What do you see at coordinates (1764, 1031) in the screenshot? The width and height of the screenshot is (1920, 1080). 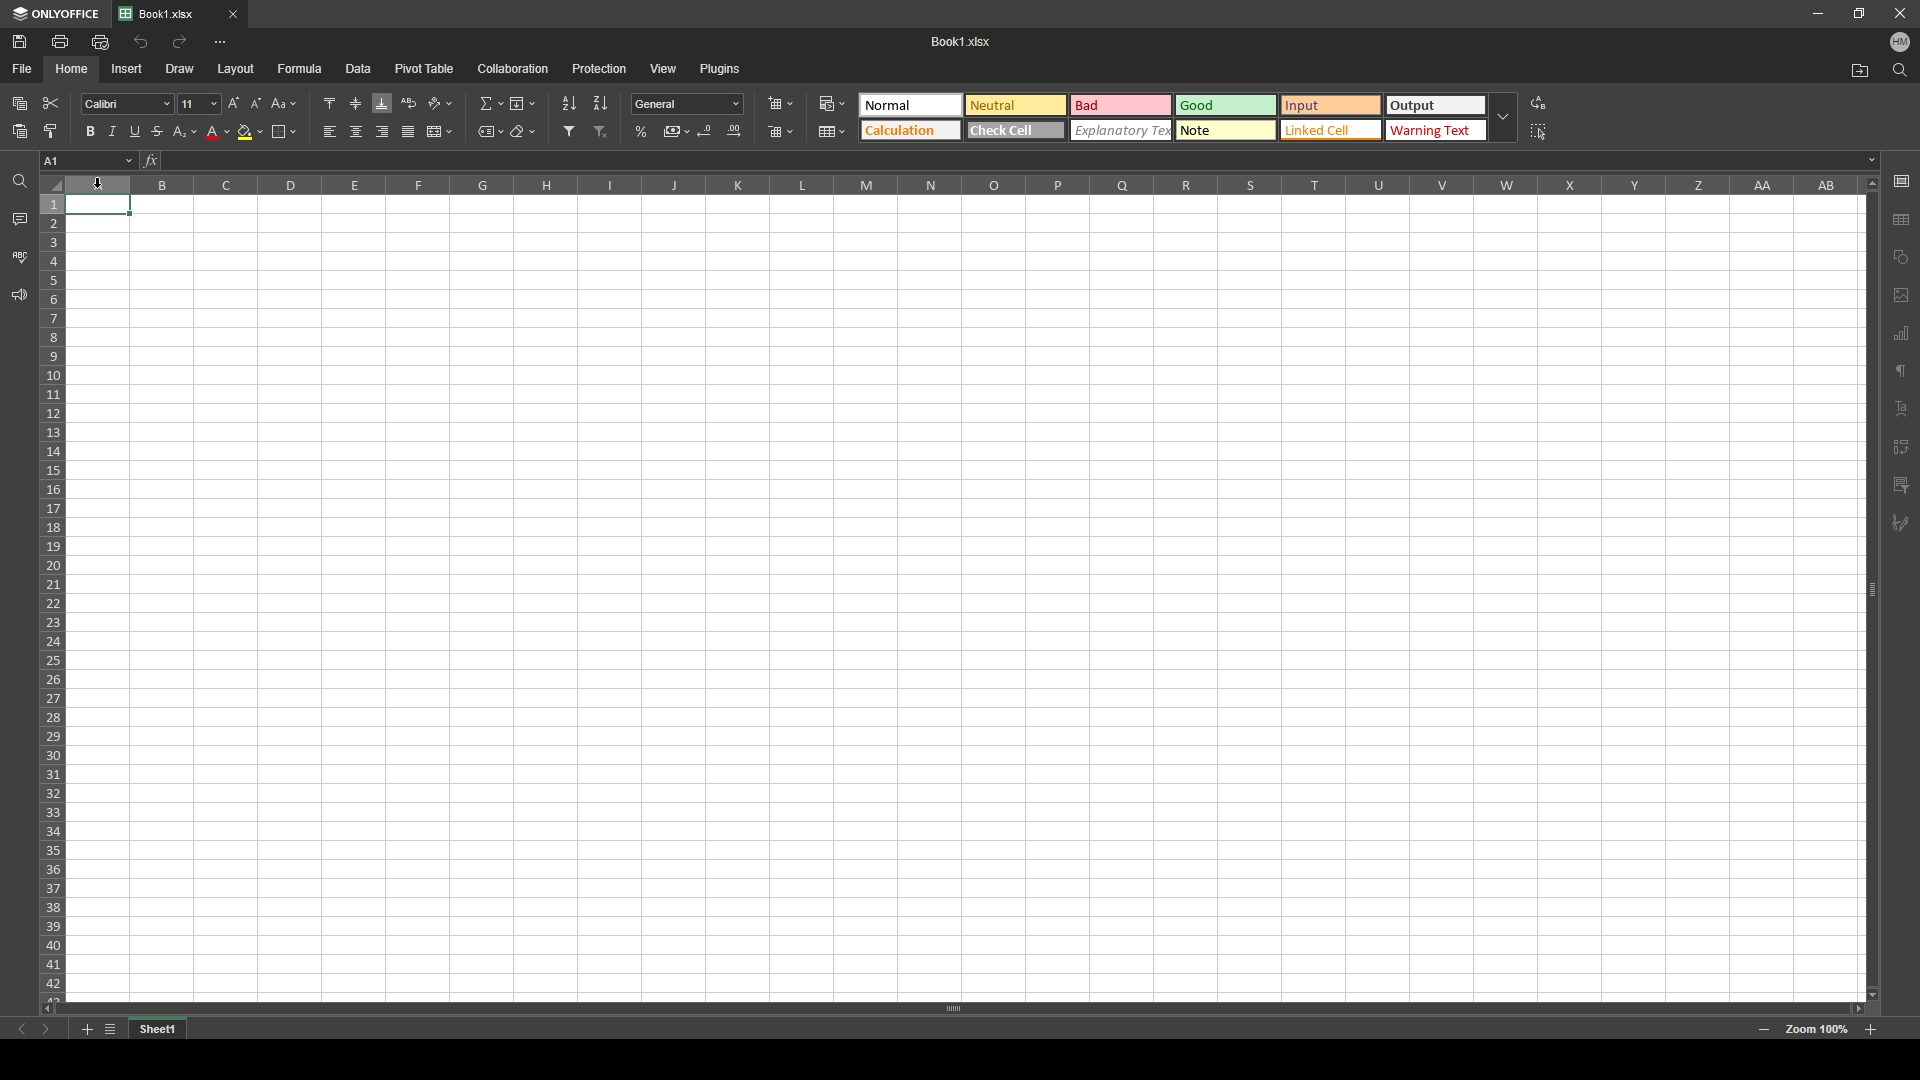 I see `zoom out` at bounding box center [1764, 1031].